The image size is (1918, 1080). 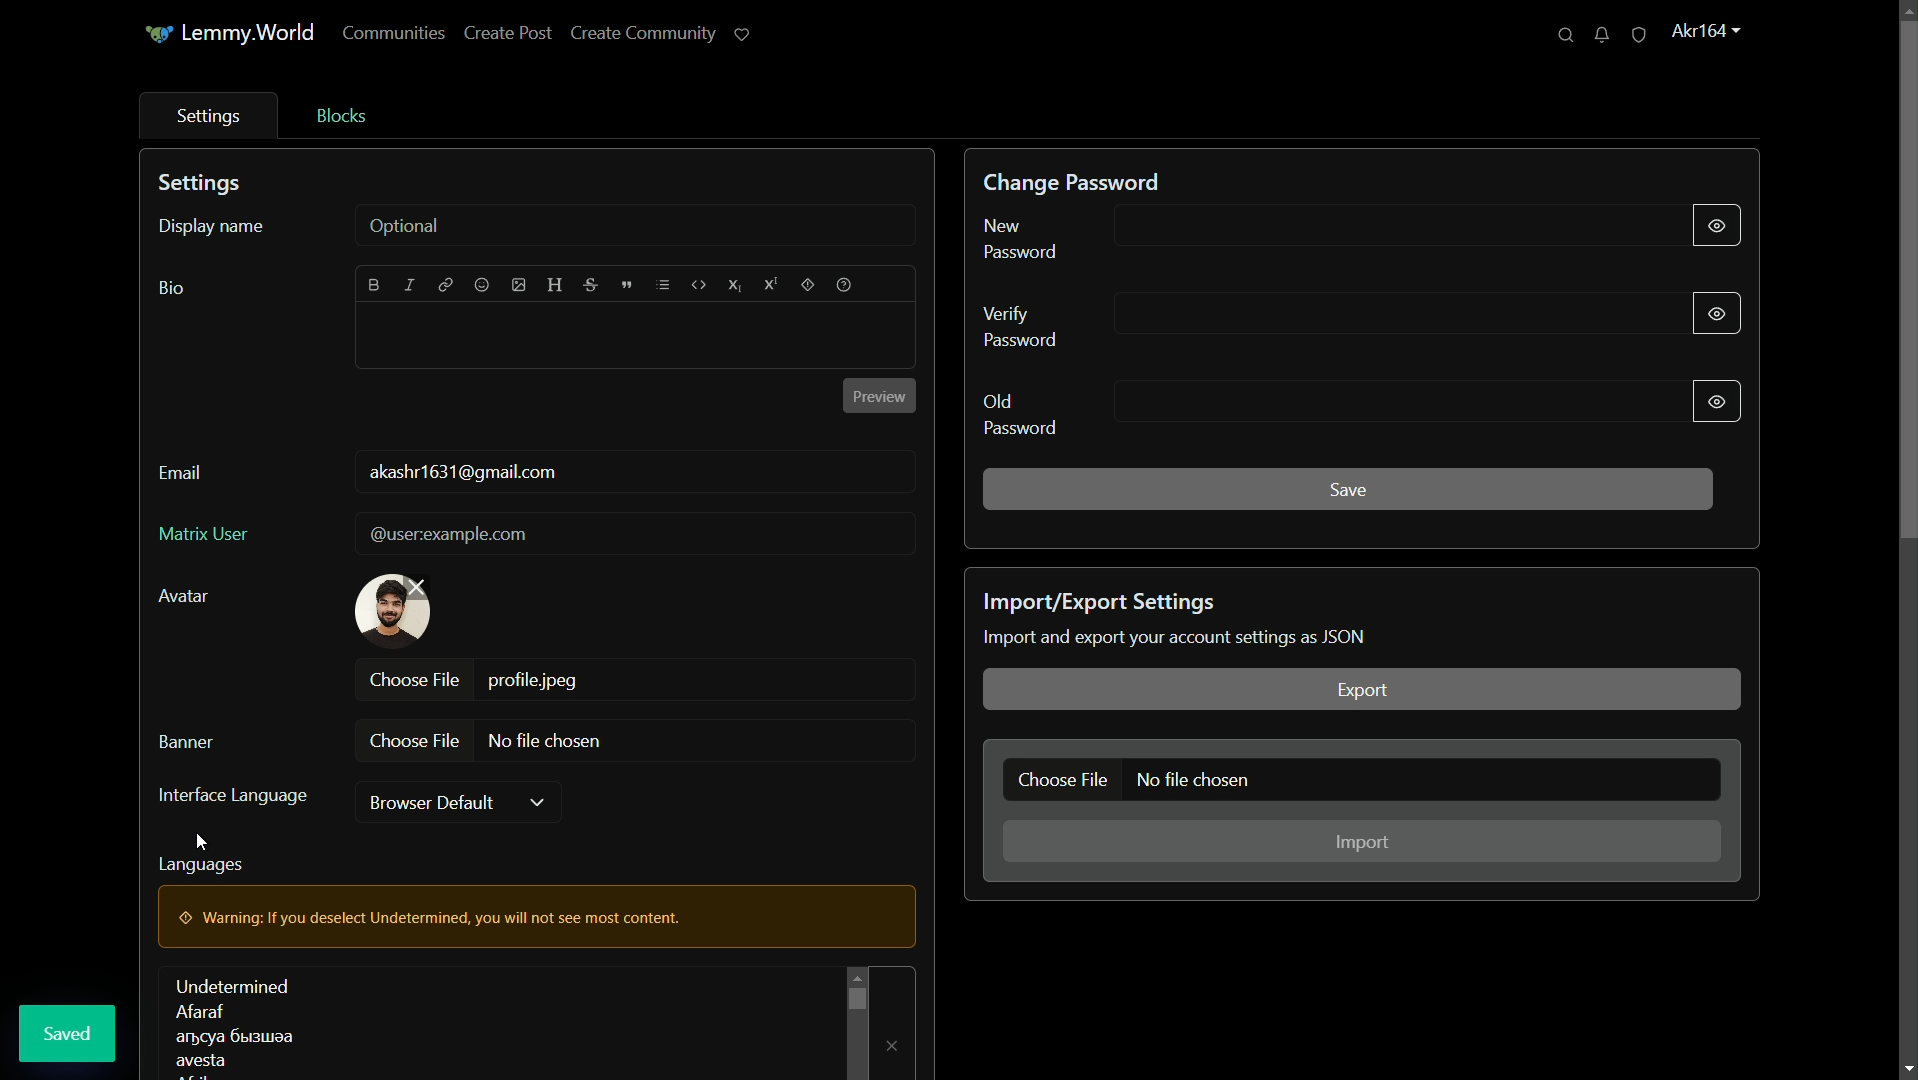 I want to click on languages, so click(x=232, y=1024).